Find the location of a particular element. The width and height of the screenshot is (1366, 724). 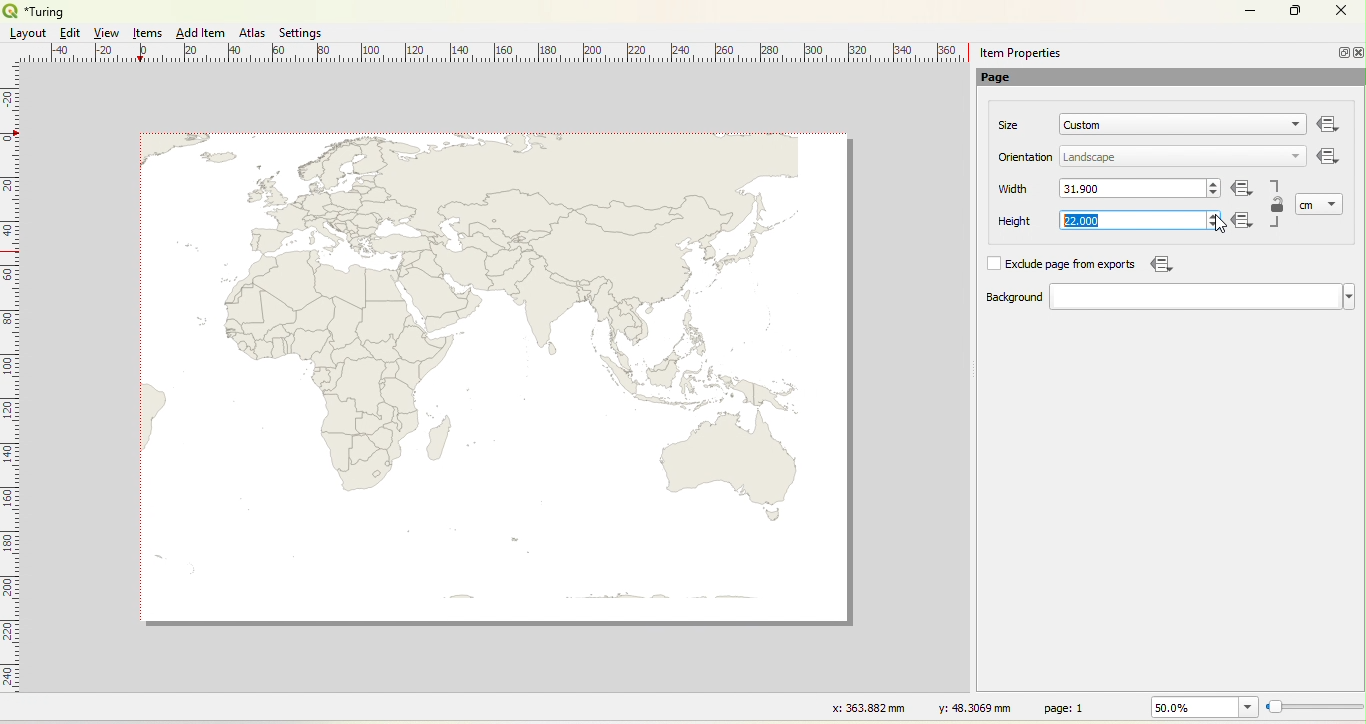

cm is located at coordinates (1308, 205).